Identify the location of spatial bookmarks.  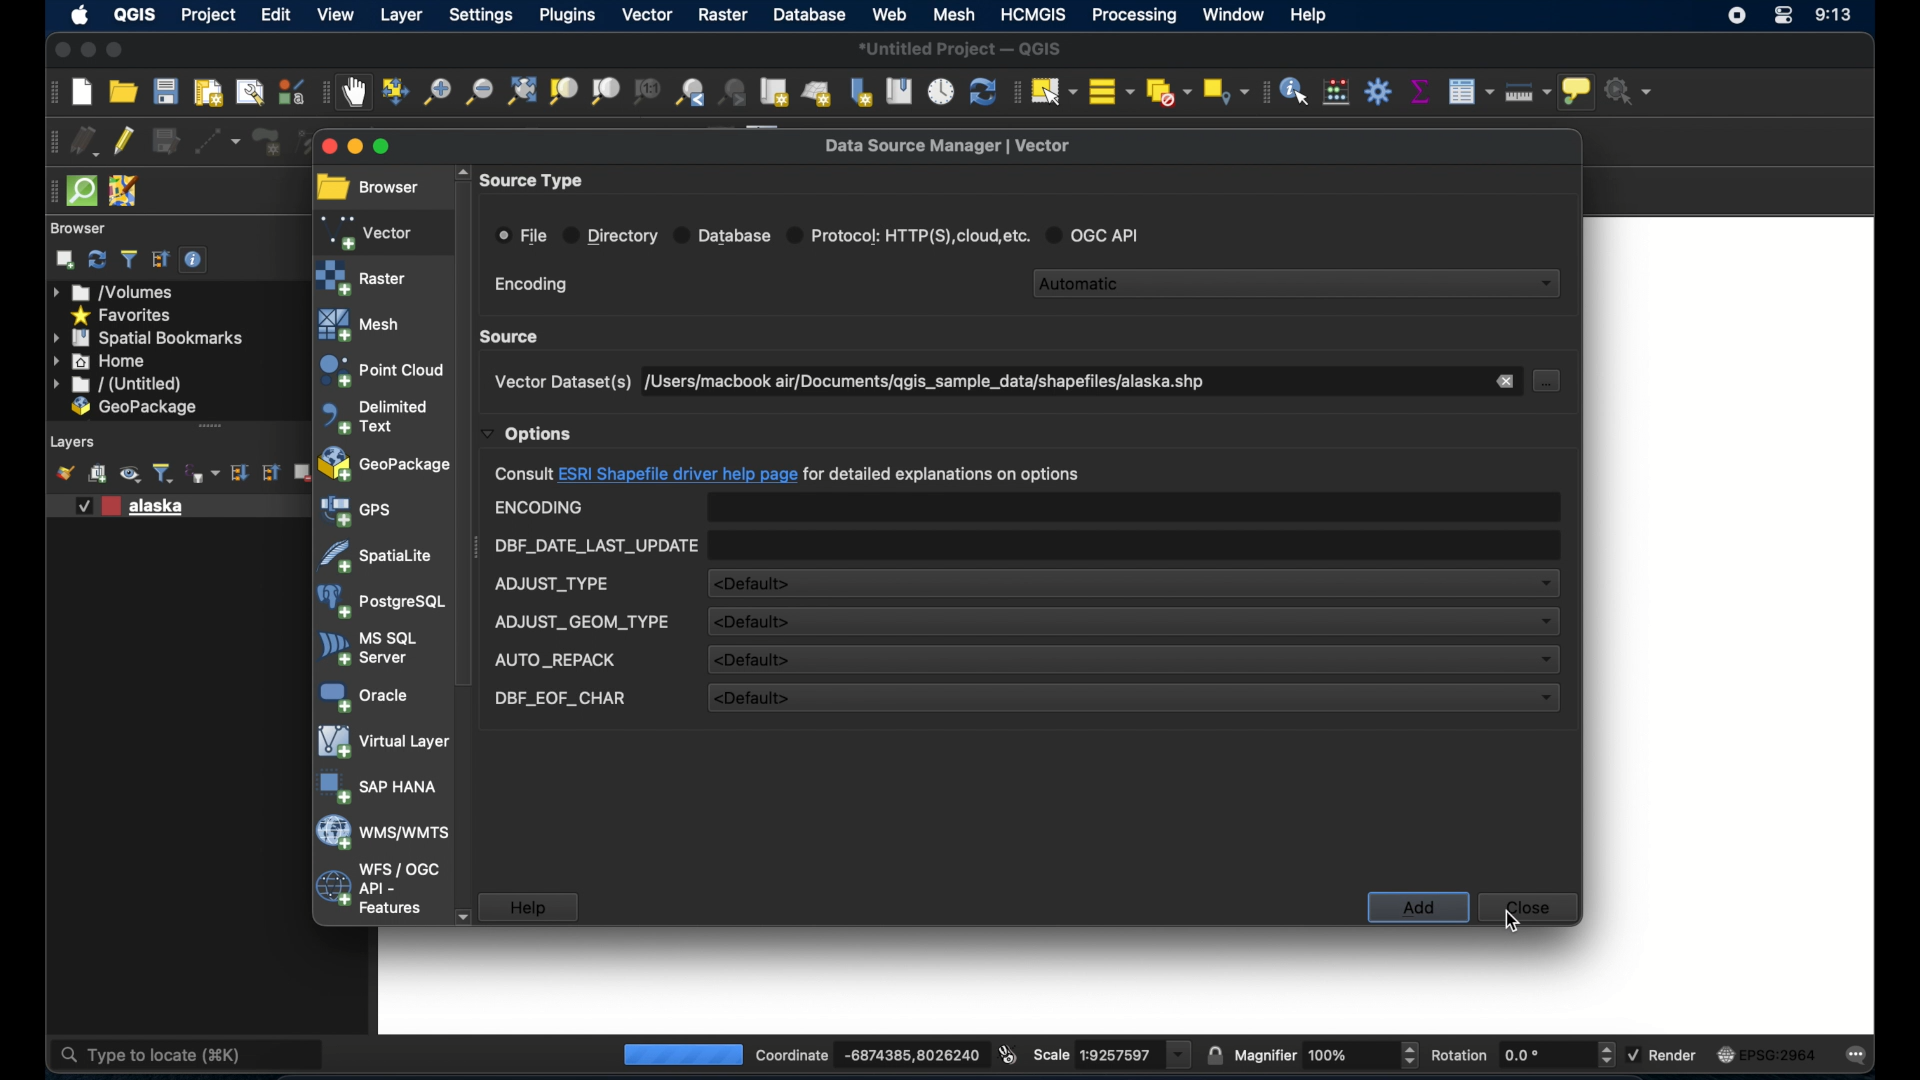
(149, 337).